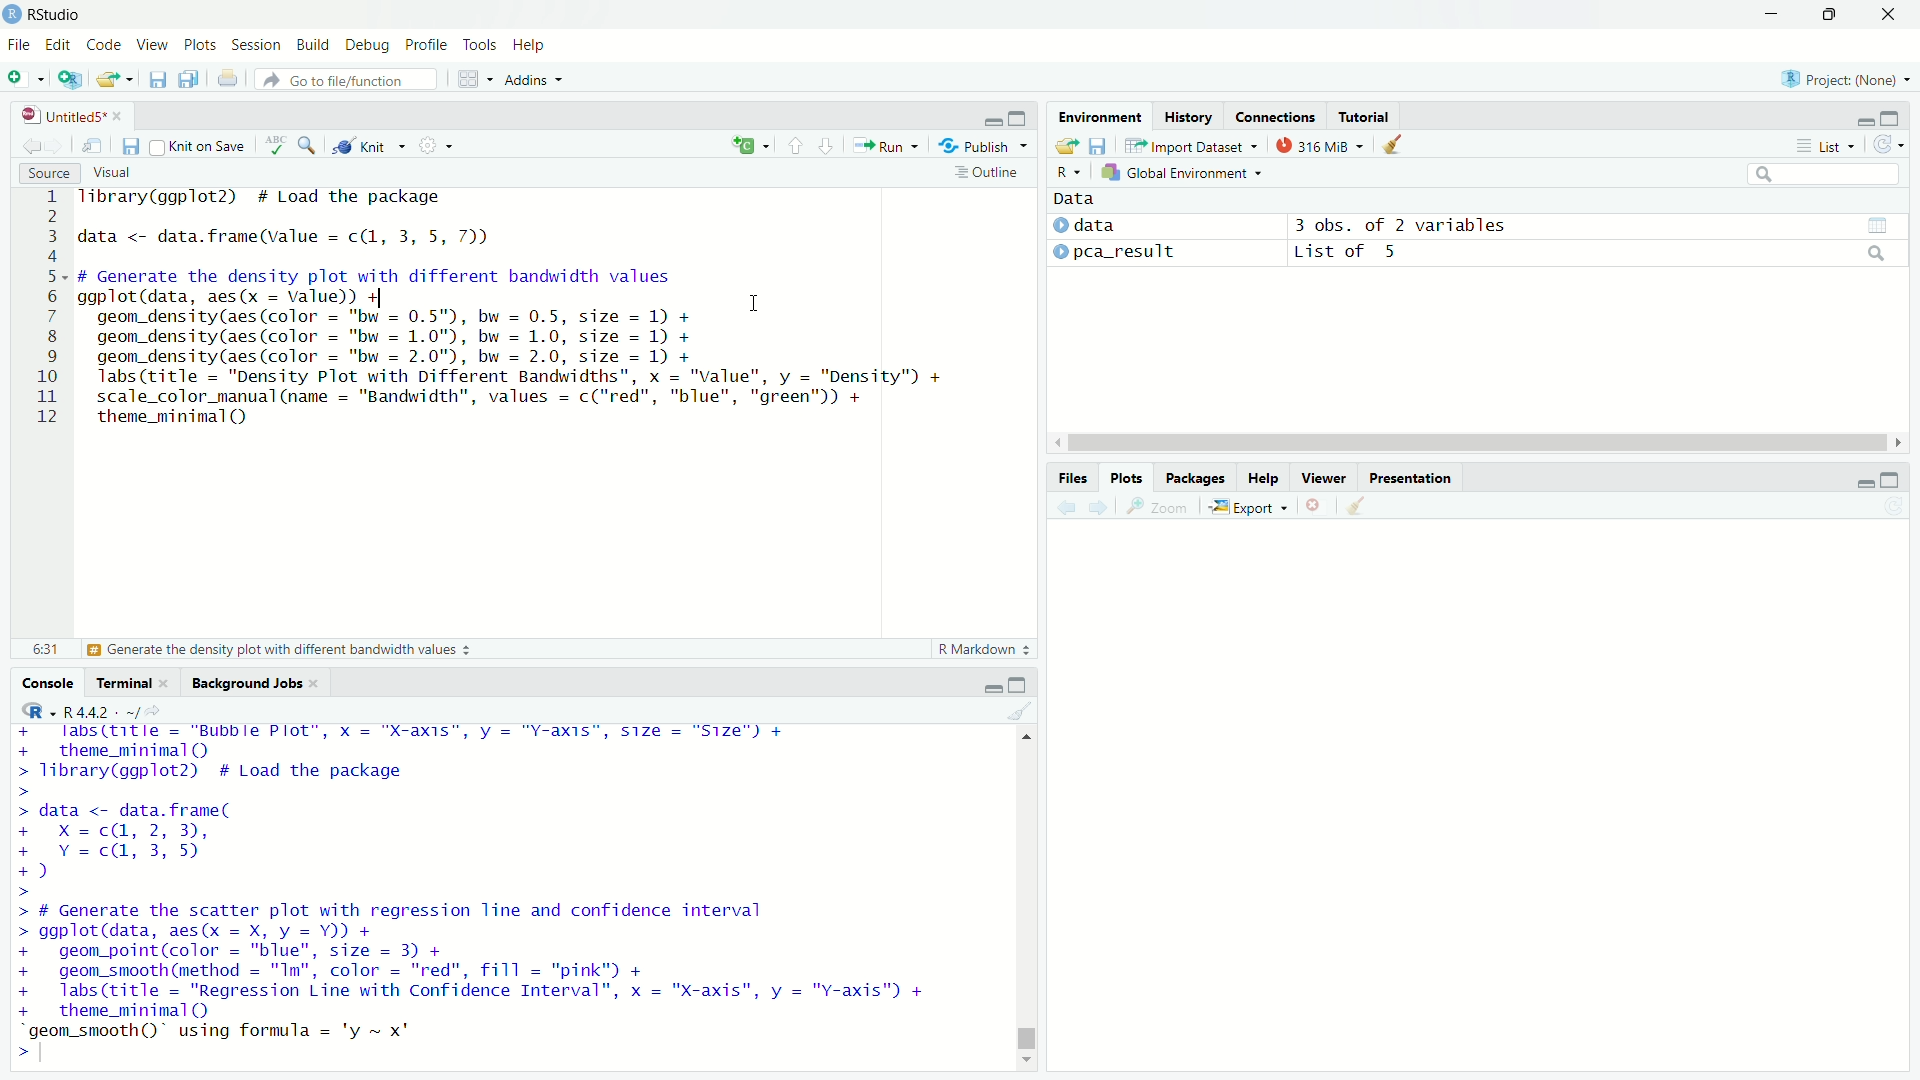 The image size is (1920, 1080). Describe the element at coordinates (1158, 506) in the screenshot. I see `Zoom` at that location.